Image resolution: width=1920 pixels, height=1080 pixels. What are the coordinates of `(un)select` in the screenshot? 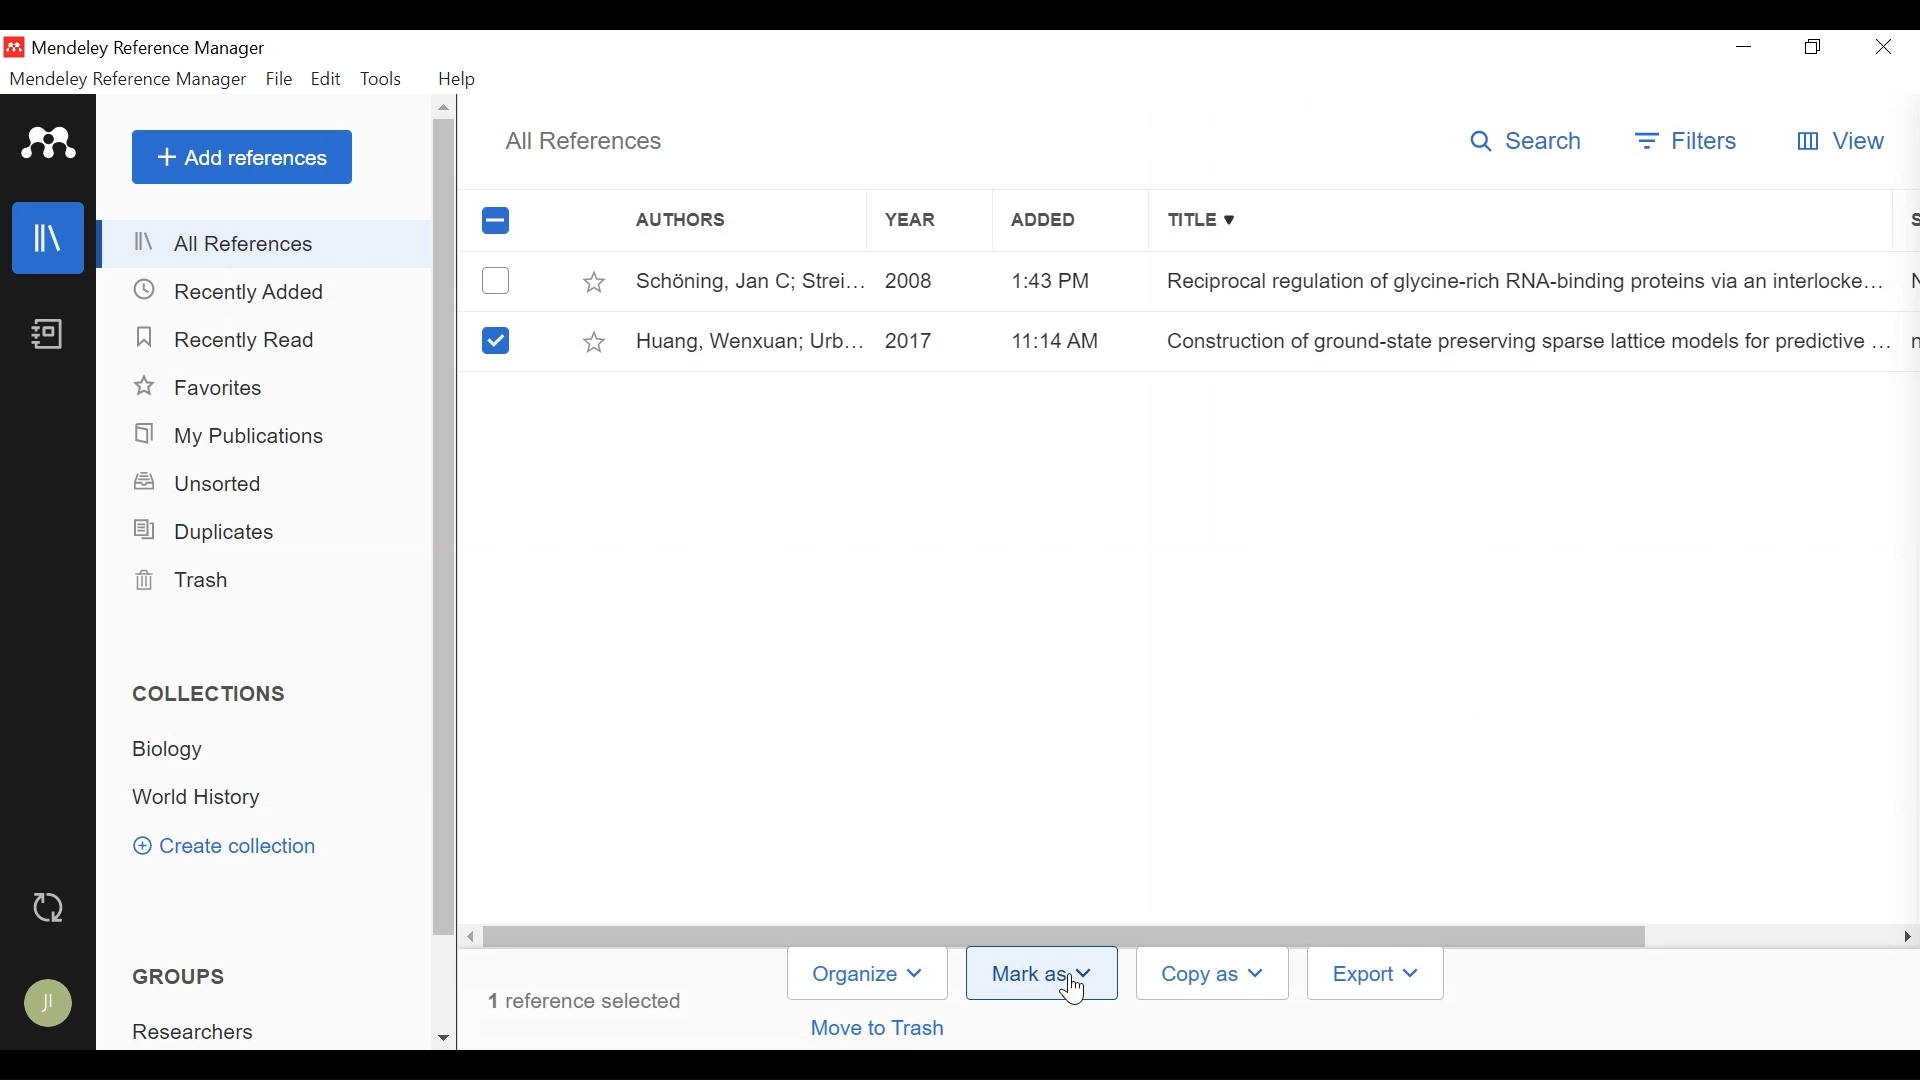 It's located at (495, 281).